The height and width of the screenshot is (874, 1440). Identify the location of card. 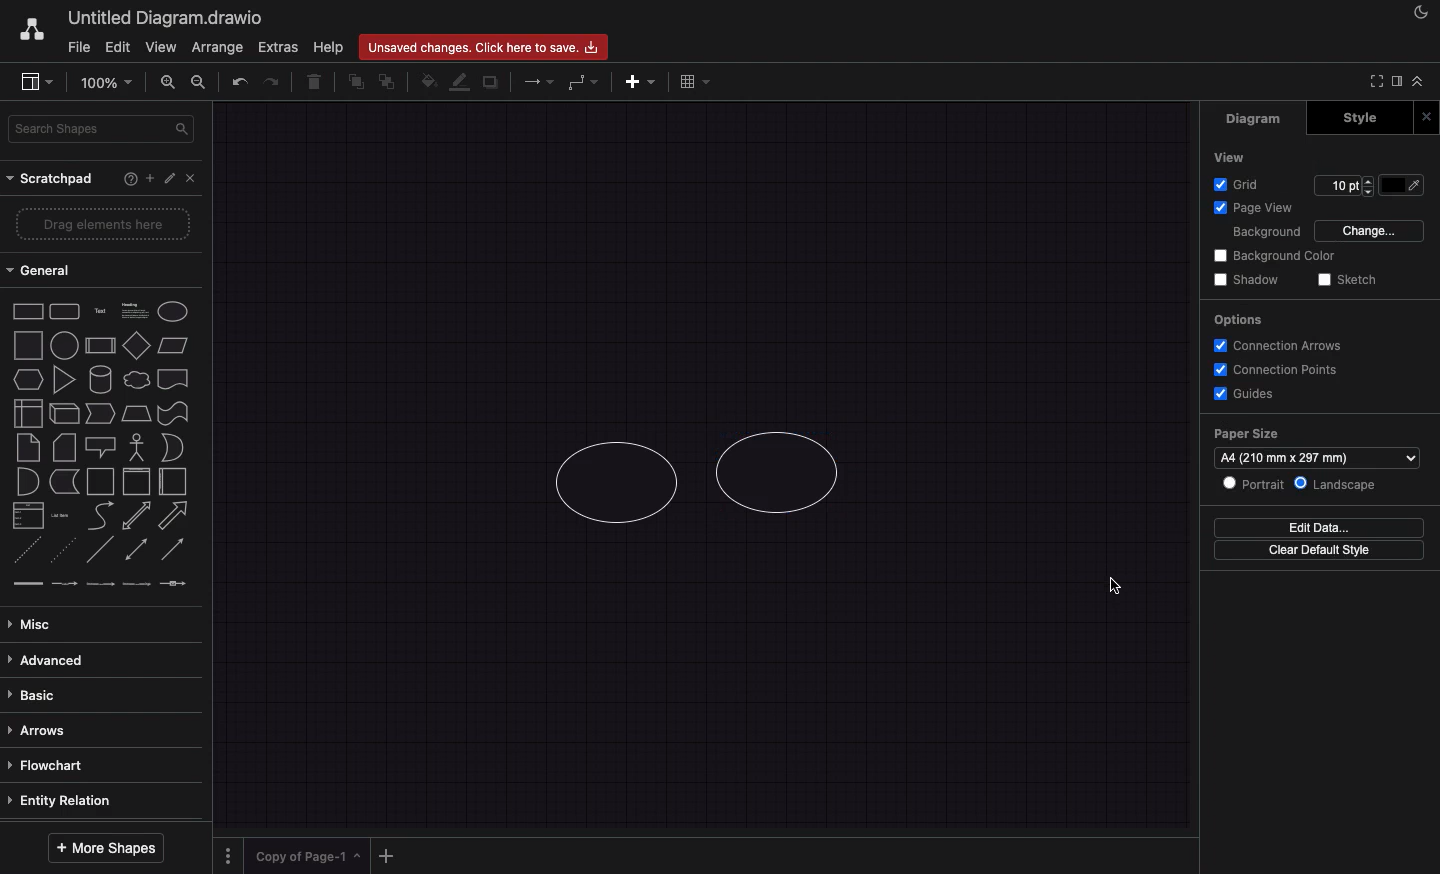
(64, 448).